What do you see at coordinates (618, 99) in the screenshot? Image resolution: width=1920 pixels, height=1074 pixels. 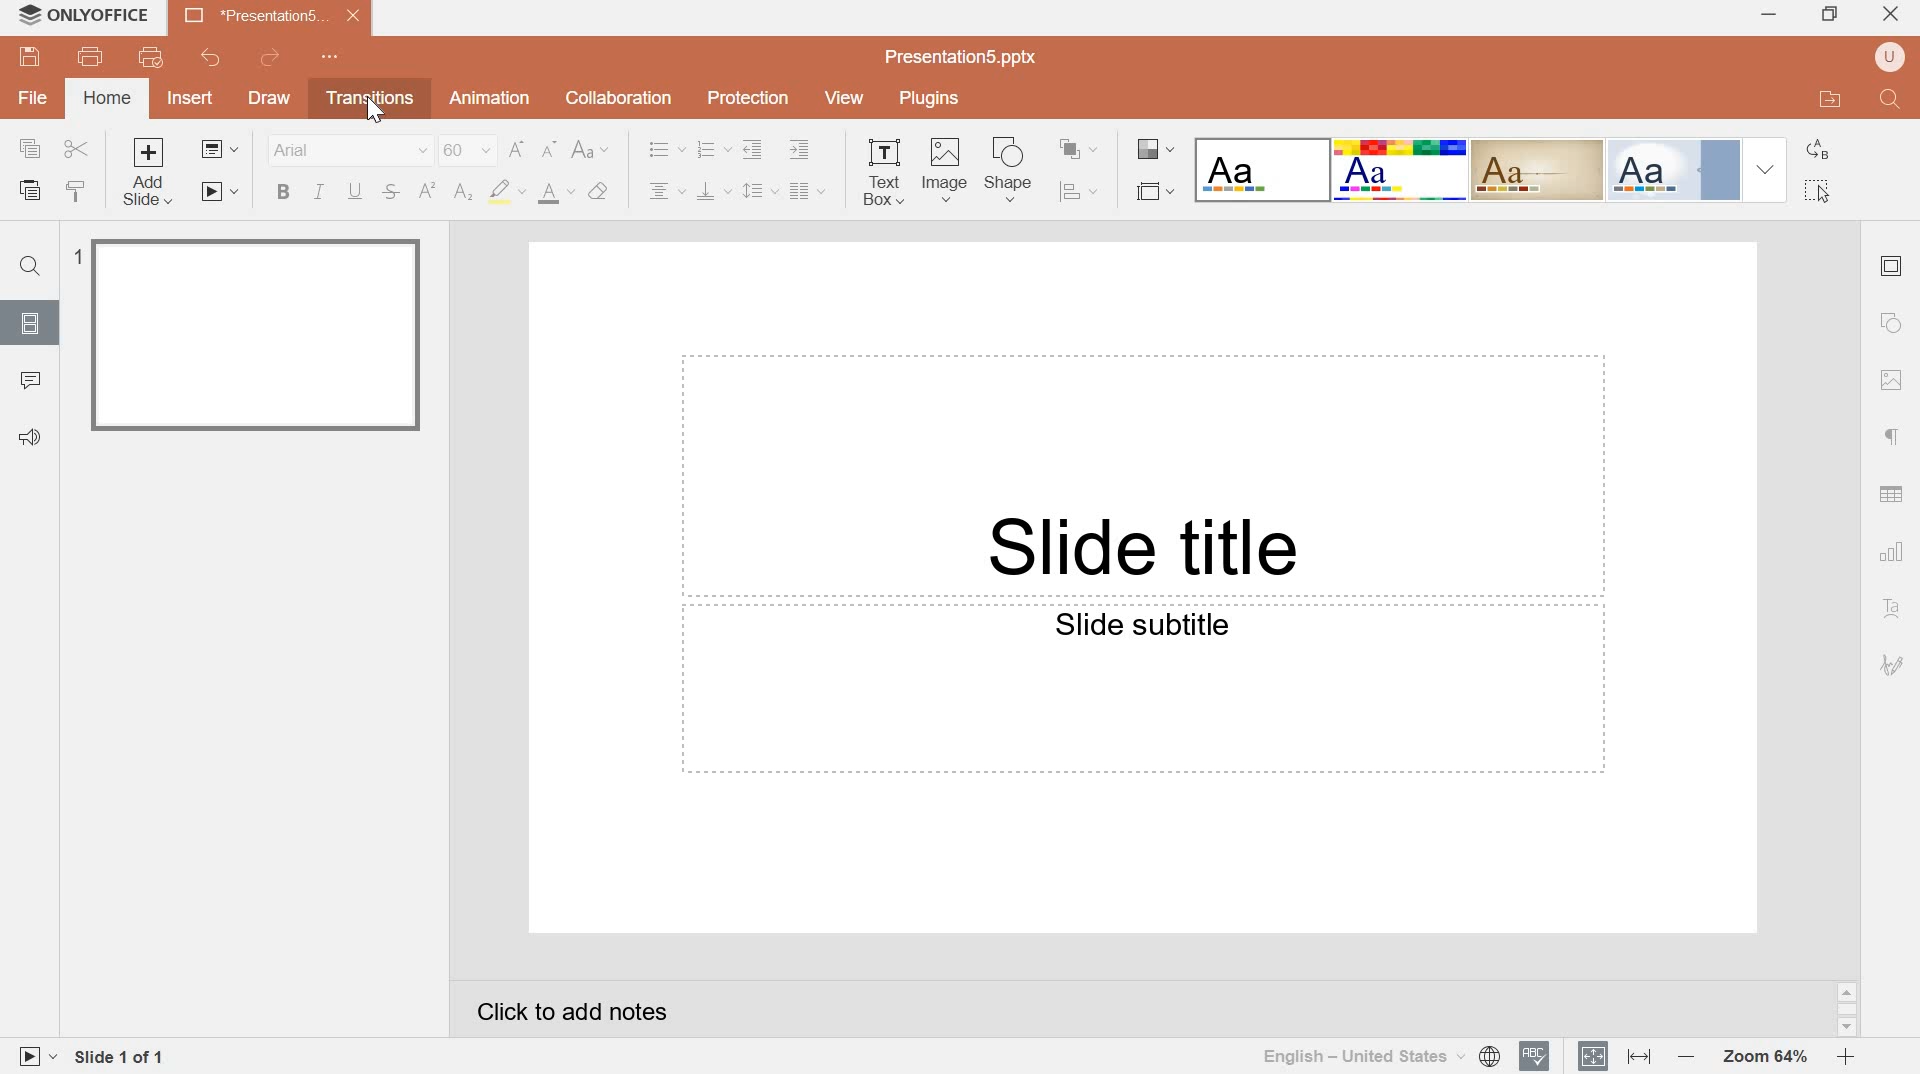 I see `collaboration` at bounding box center [618, 99].